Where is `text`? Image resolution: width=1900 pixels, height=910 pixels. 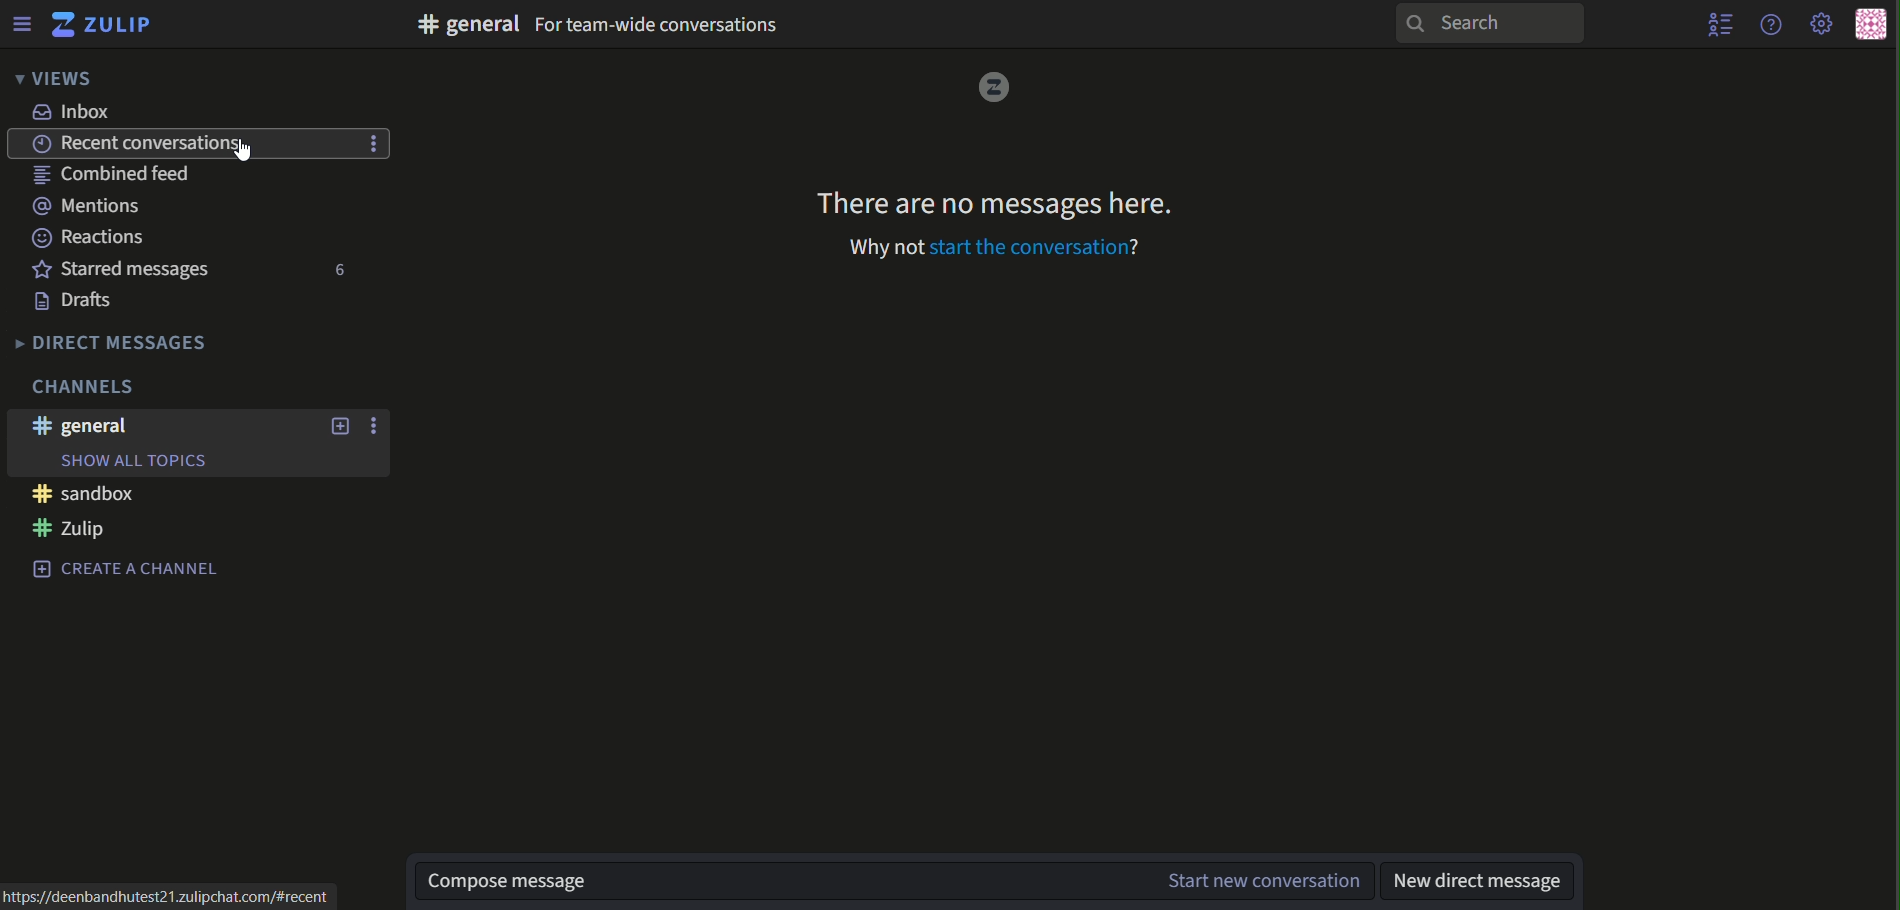
text is located at coordinates (82, 497).